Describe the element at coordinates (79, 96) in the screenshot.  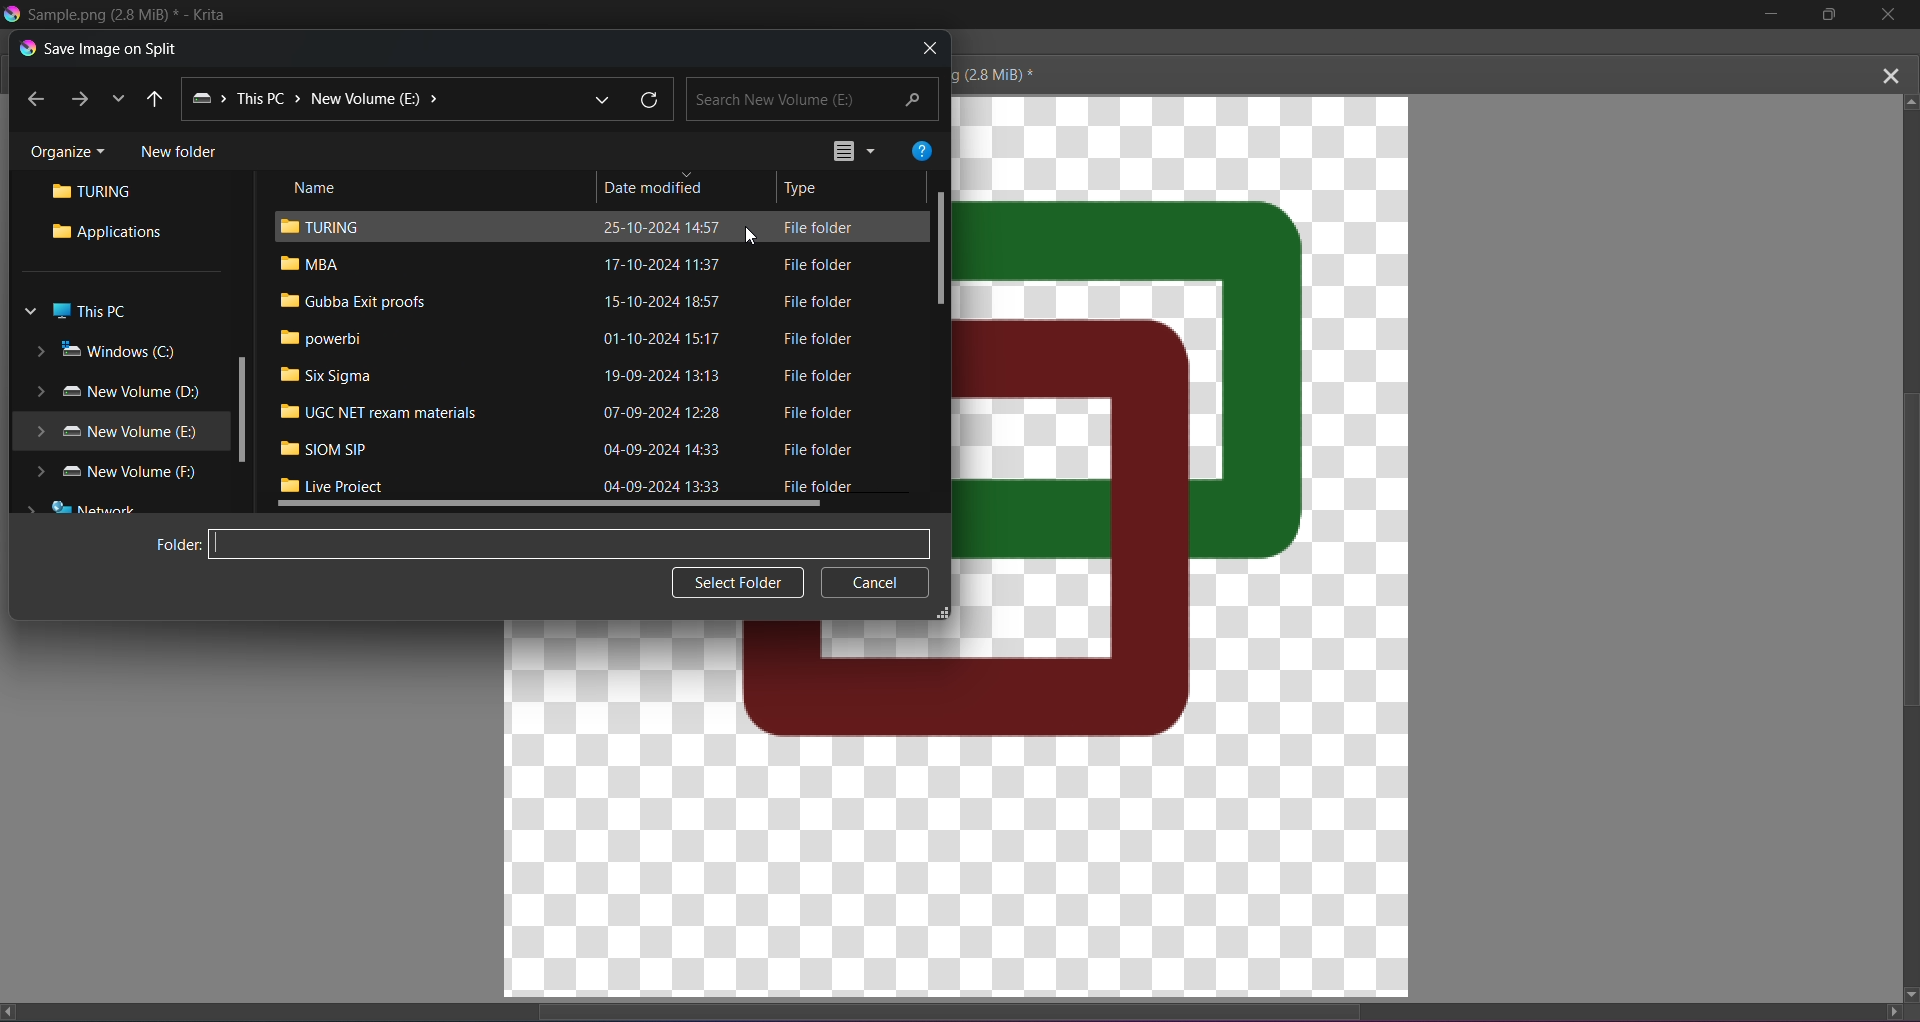
I see `Next` at that location.